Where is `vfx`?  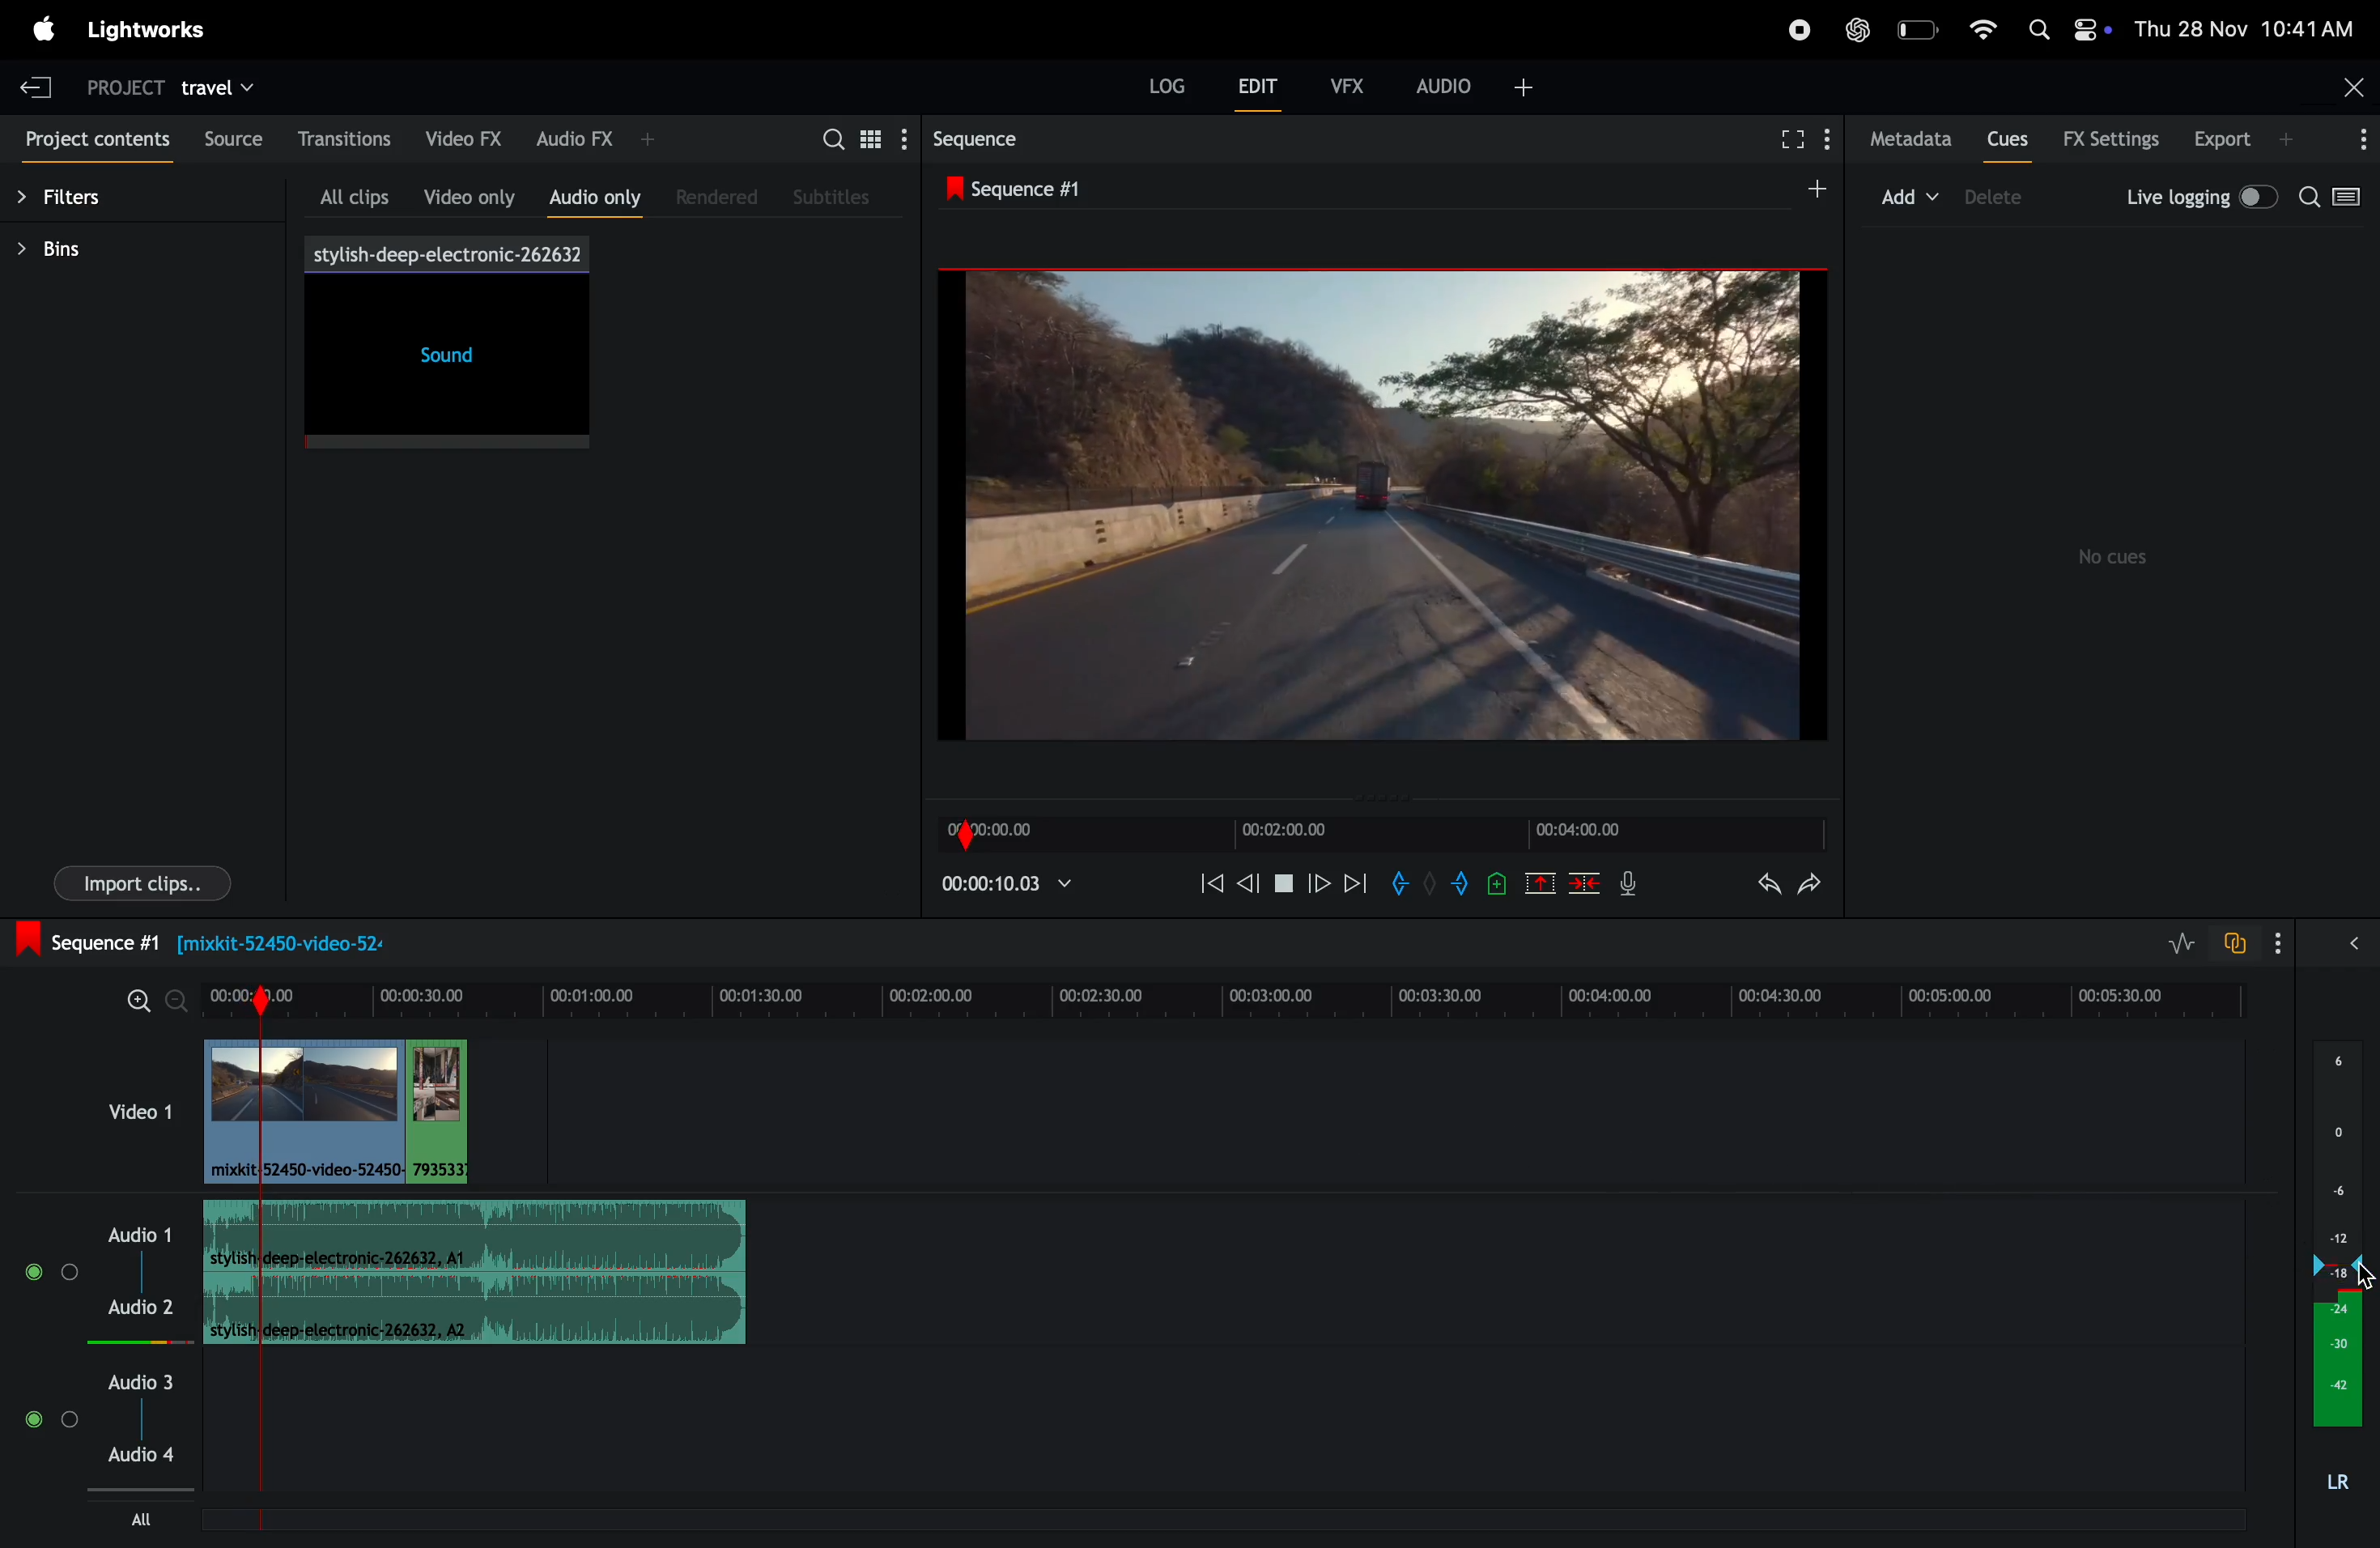 vfx is located at coordinates (1345, 85).